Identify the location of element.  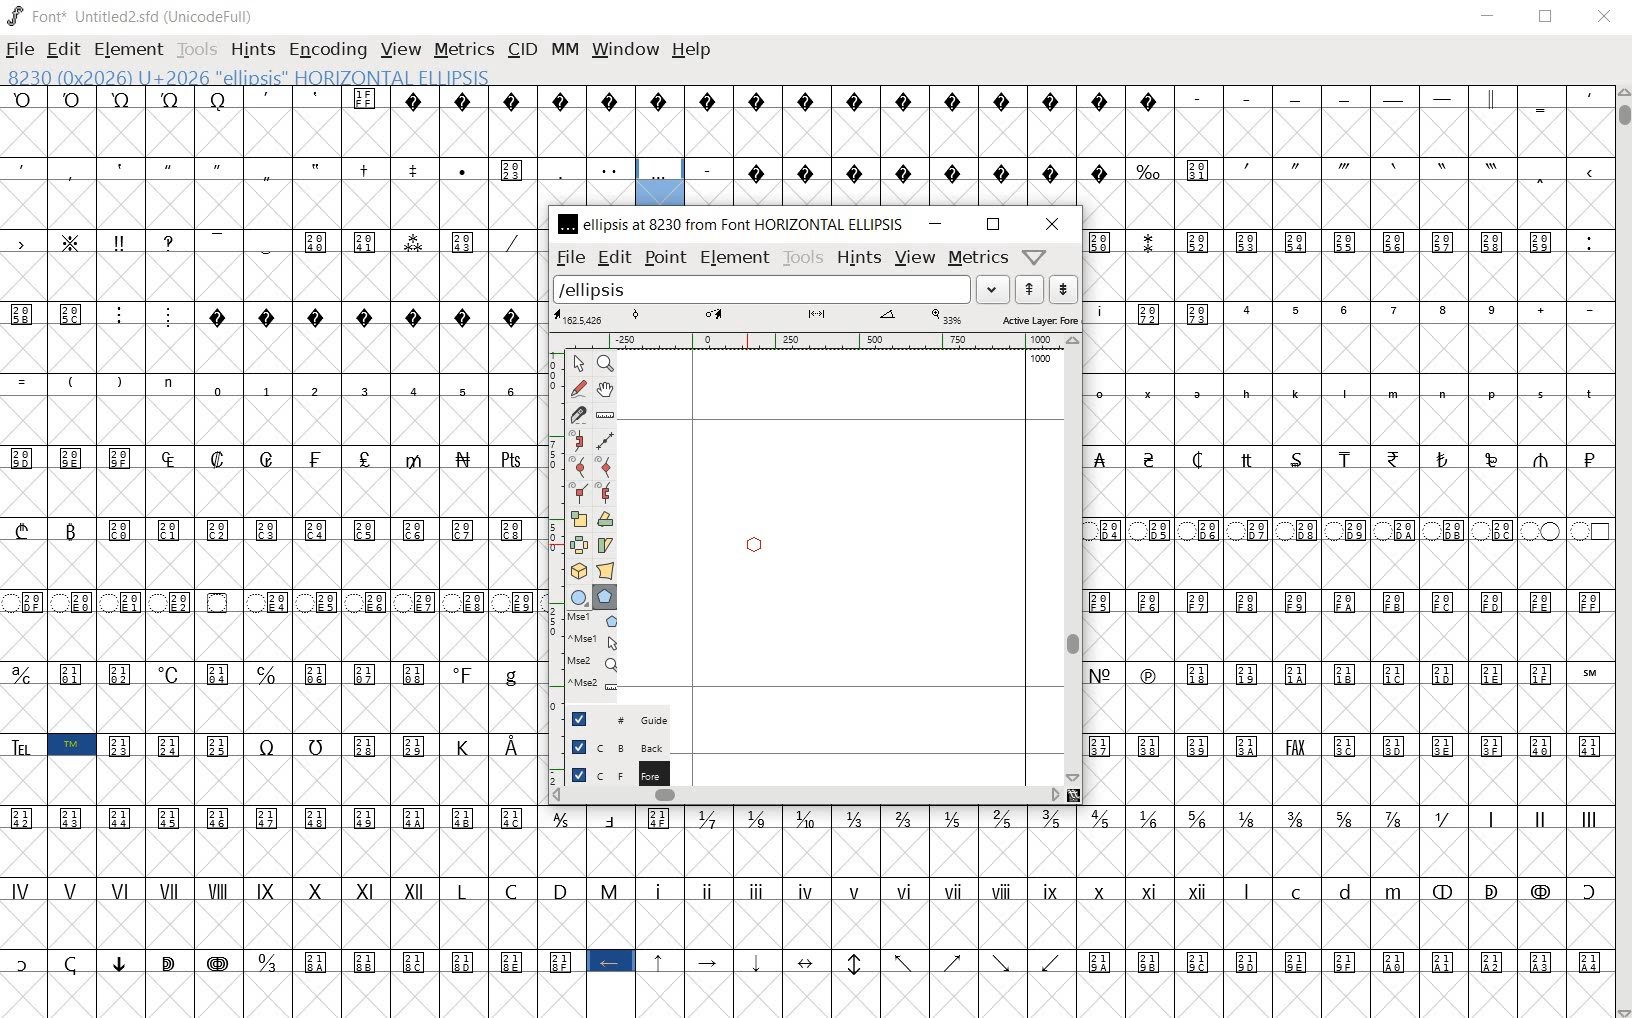
(734, 257).